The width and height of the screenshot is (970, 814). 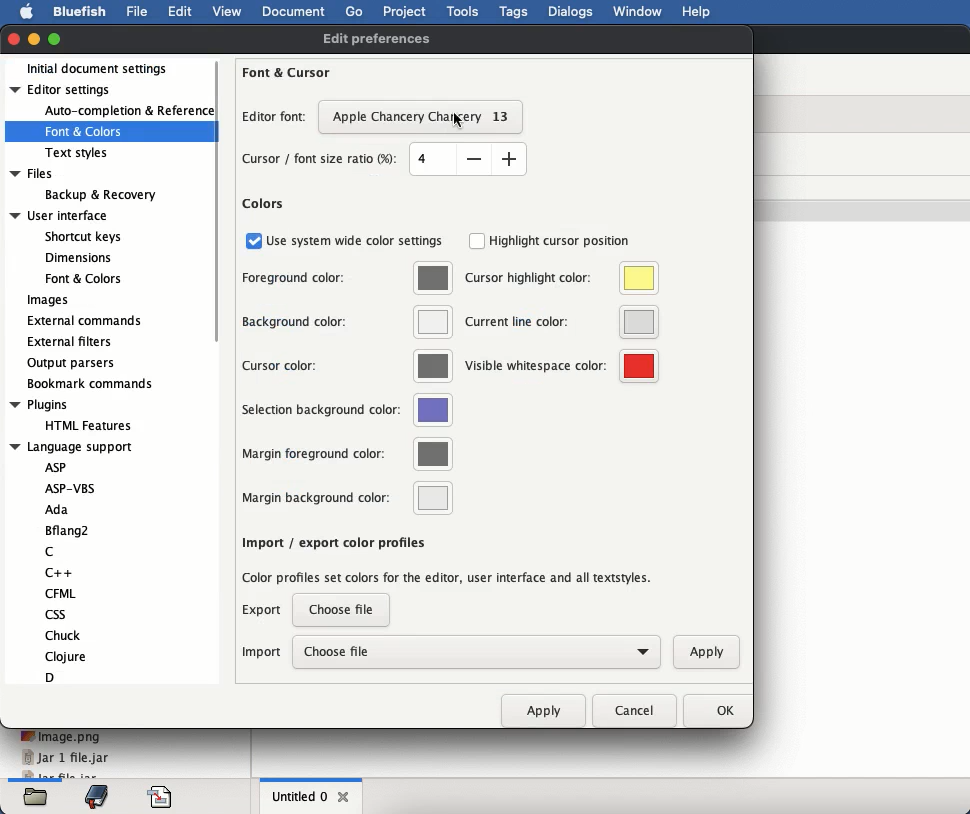 I want to click on language support, so click(x=84, y=563).